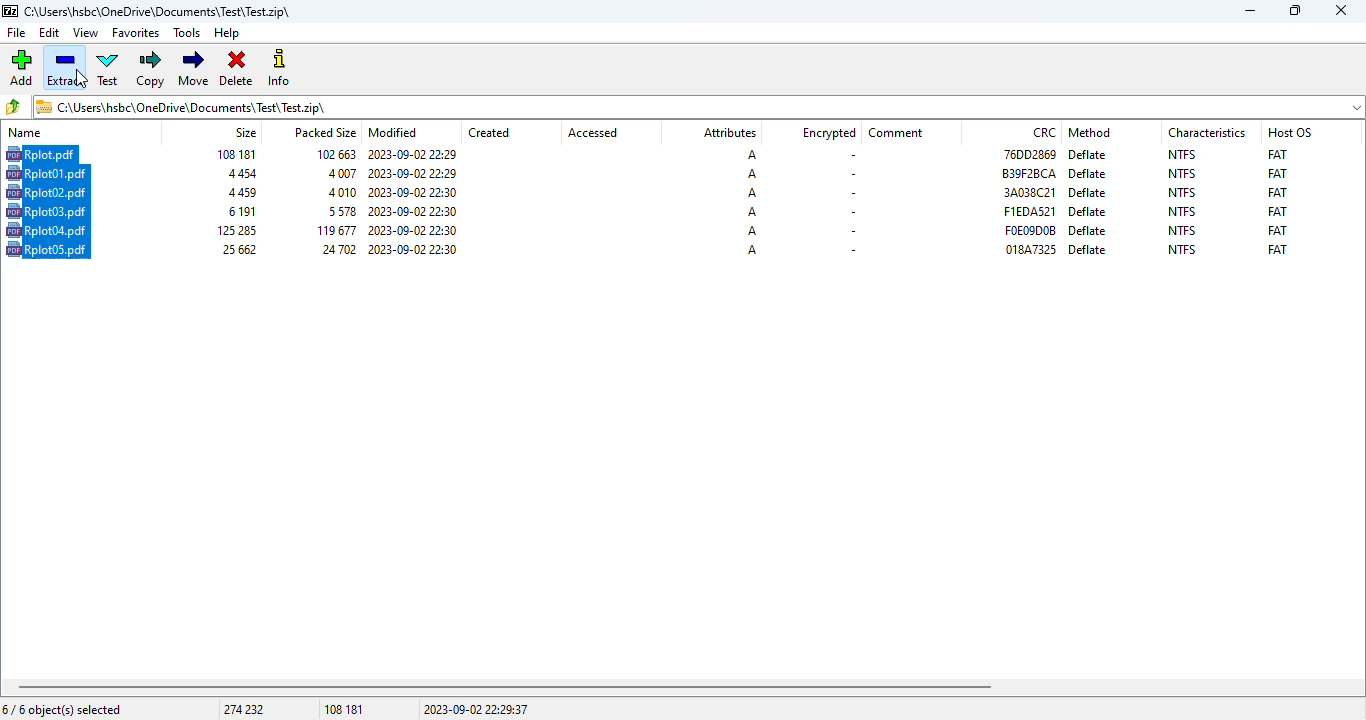 The width and height of the screenshot is (1366, 720). Describe the element at coordinates (750, 155) in the screenshot. I see `A` at that location.